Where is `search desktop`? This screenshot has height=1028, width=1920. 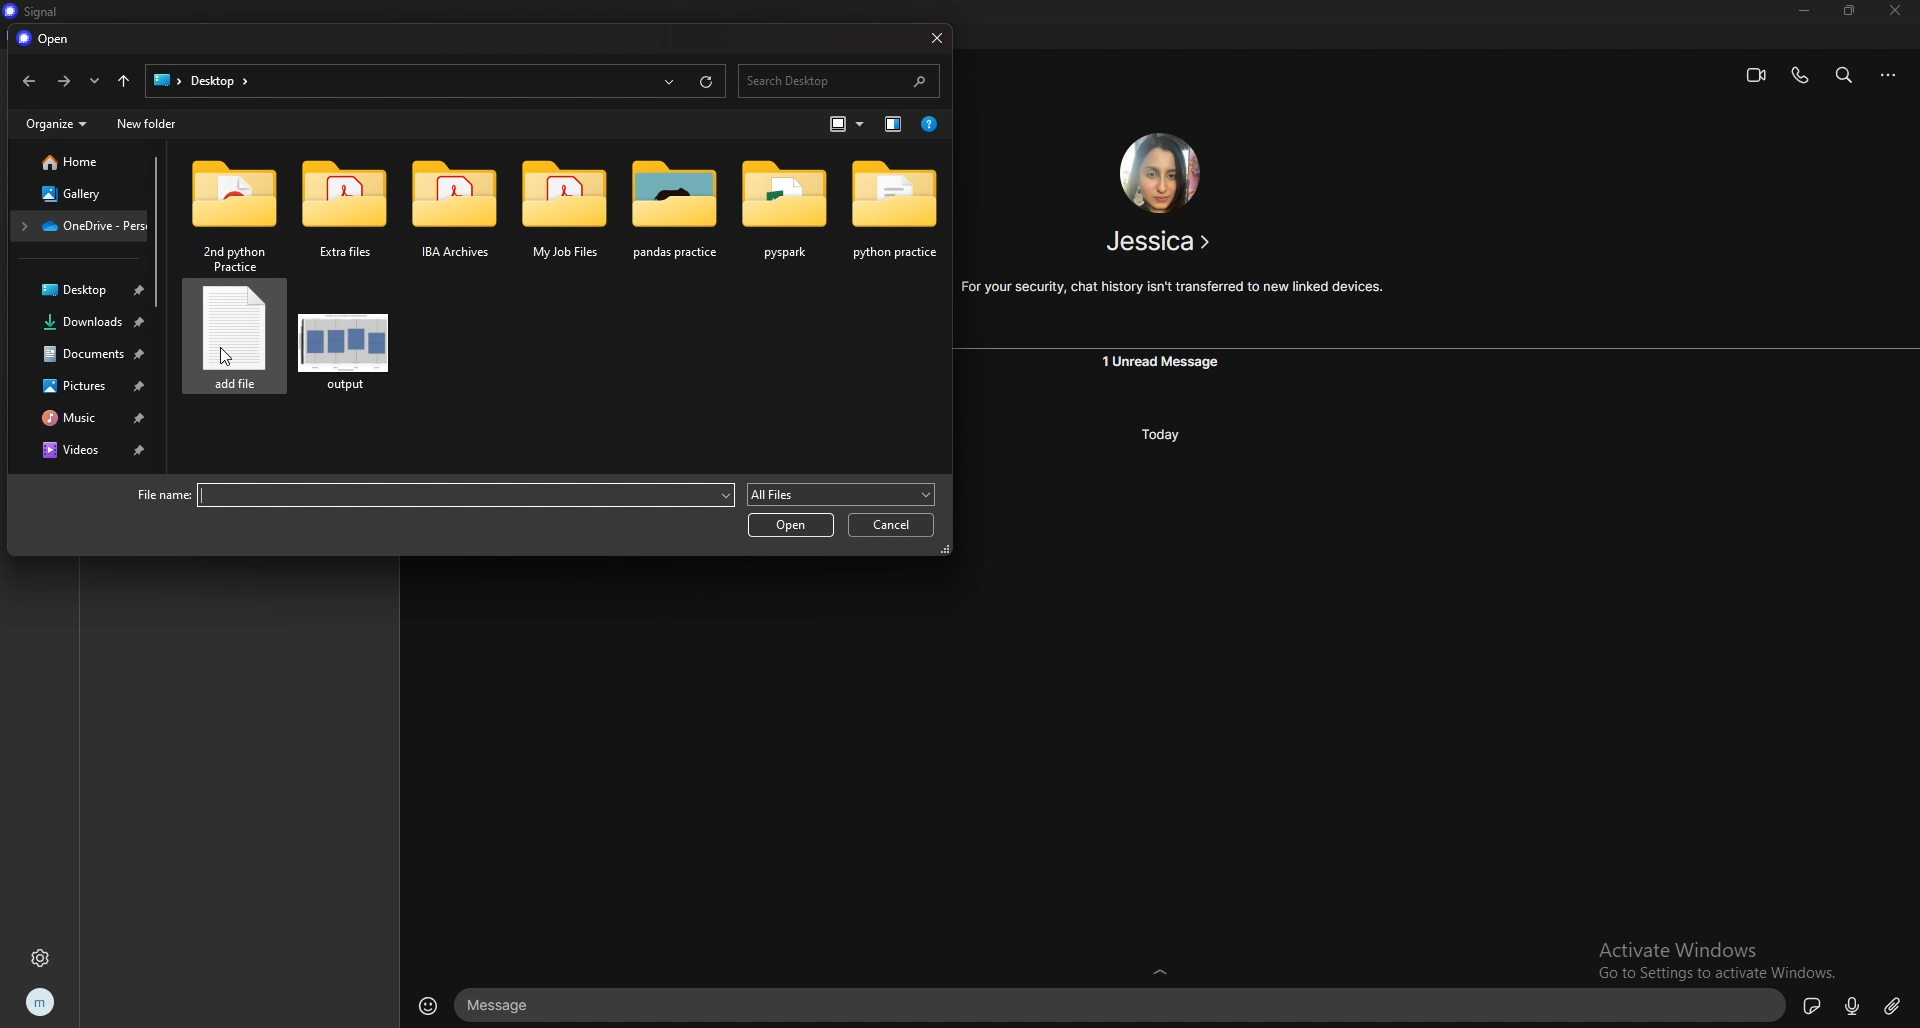 search desktop is located at coordinates (839, 79).